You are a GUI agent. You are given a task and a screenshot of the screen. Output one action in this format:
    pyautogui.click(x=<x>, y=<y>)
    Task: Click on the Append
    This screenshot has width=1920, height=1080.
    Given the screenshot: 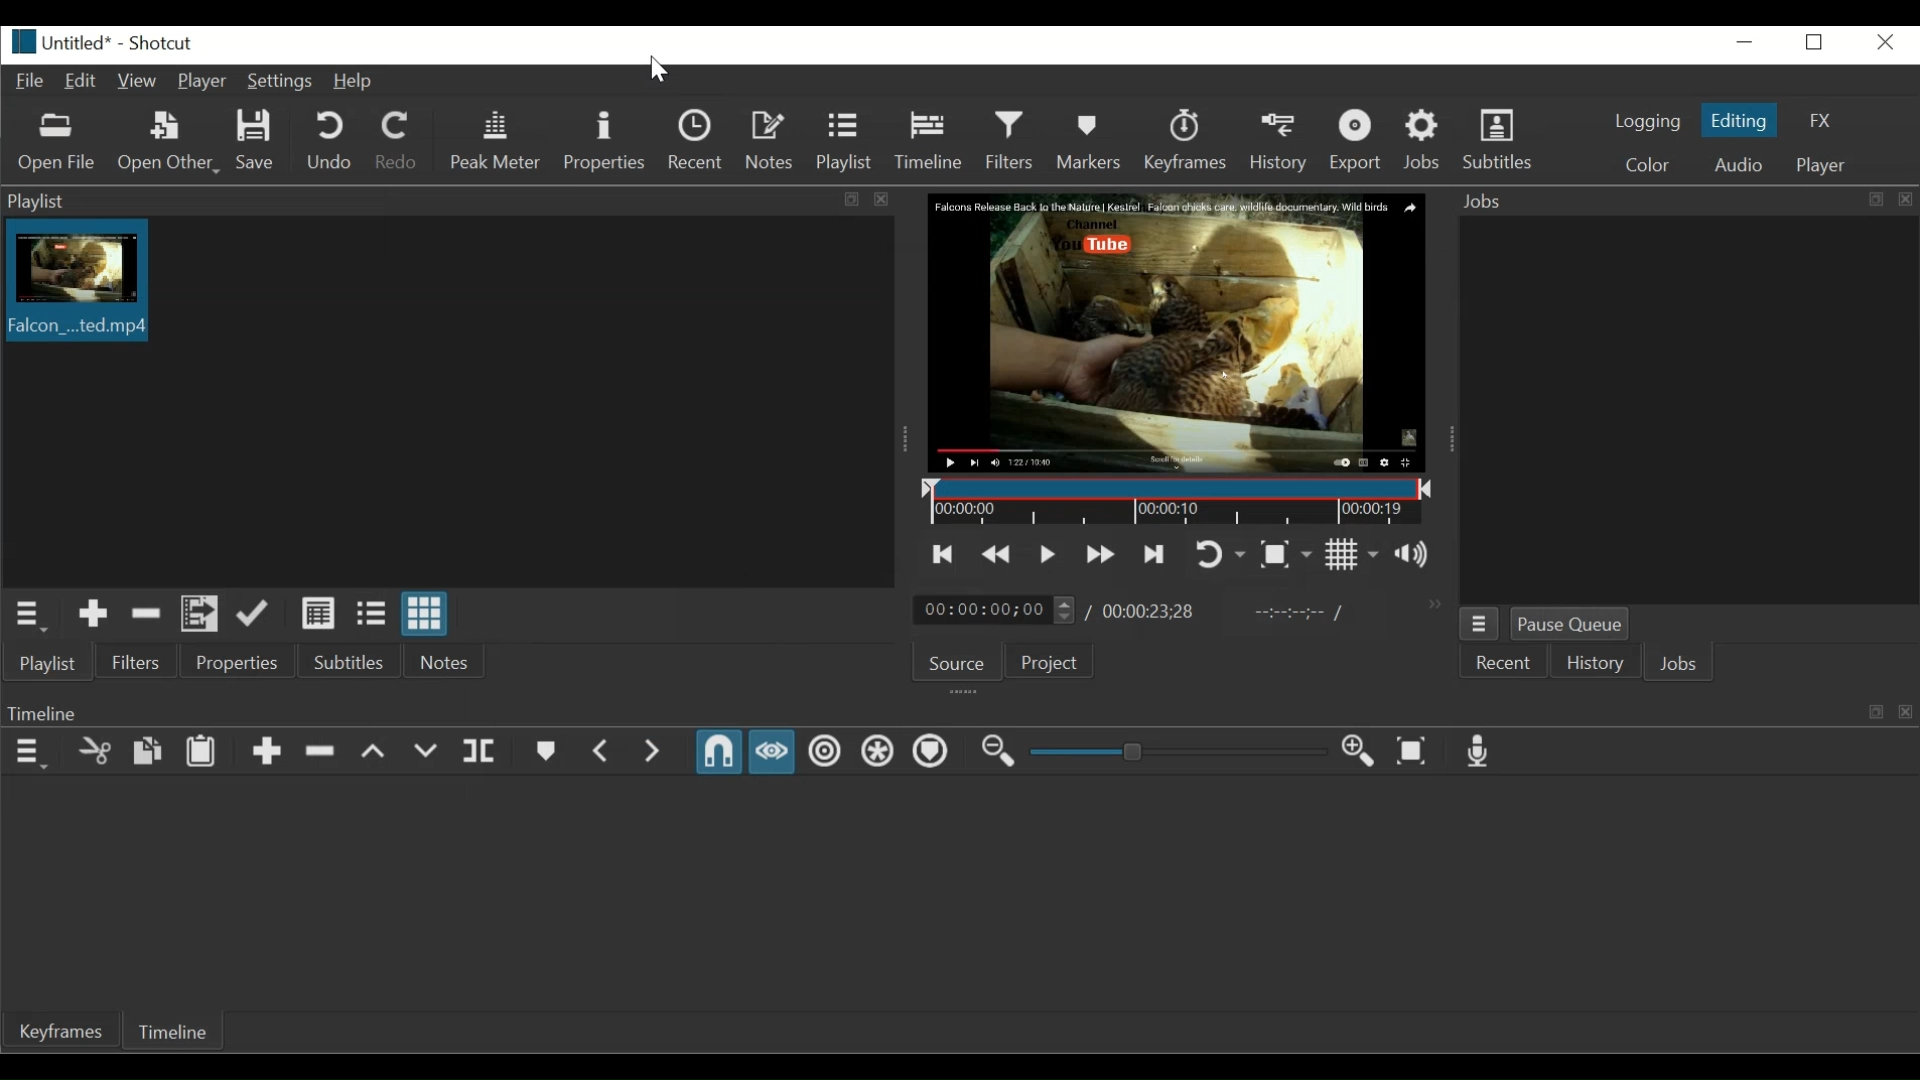 What is the action you would take?
    pyautogui.click(x=267, y=753)
    